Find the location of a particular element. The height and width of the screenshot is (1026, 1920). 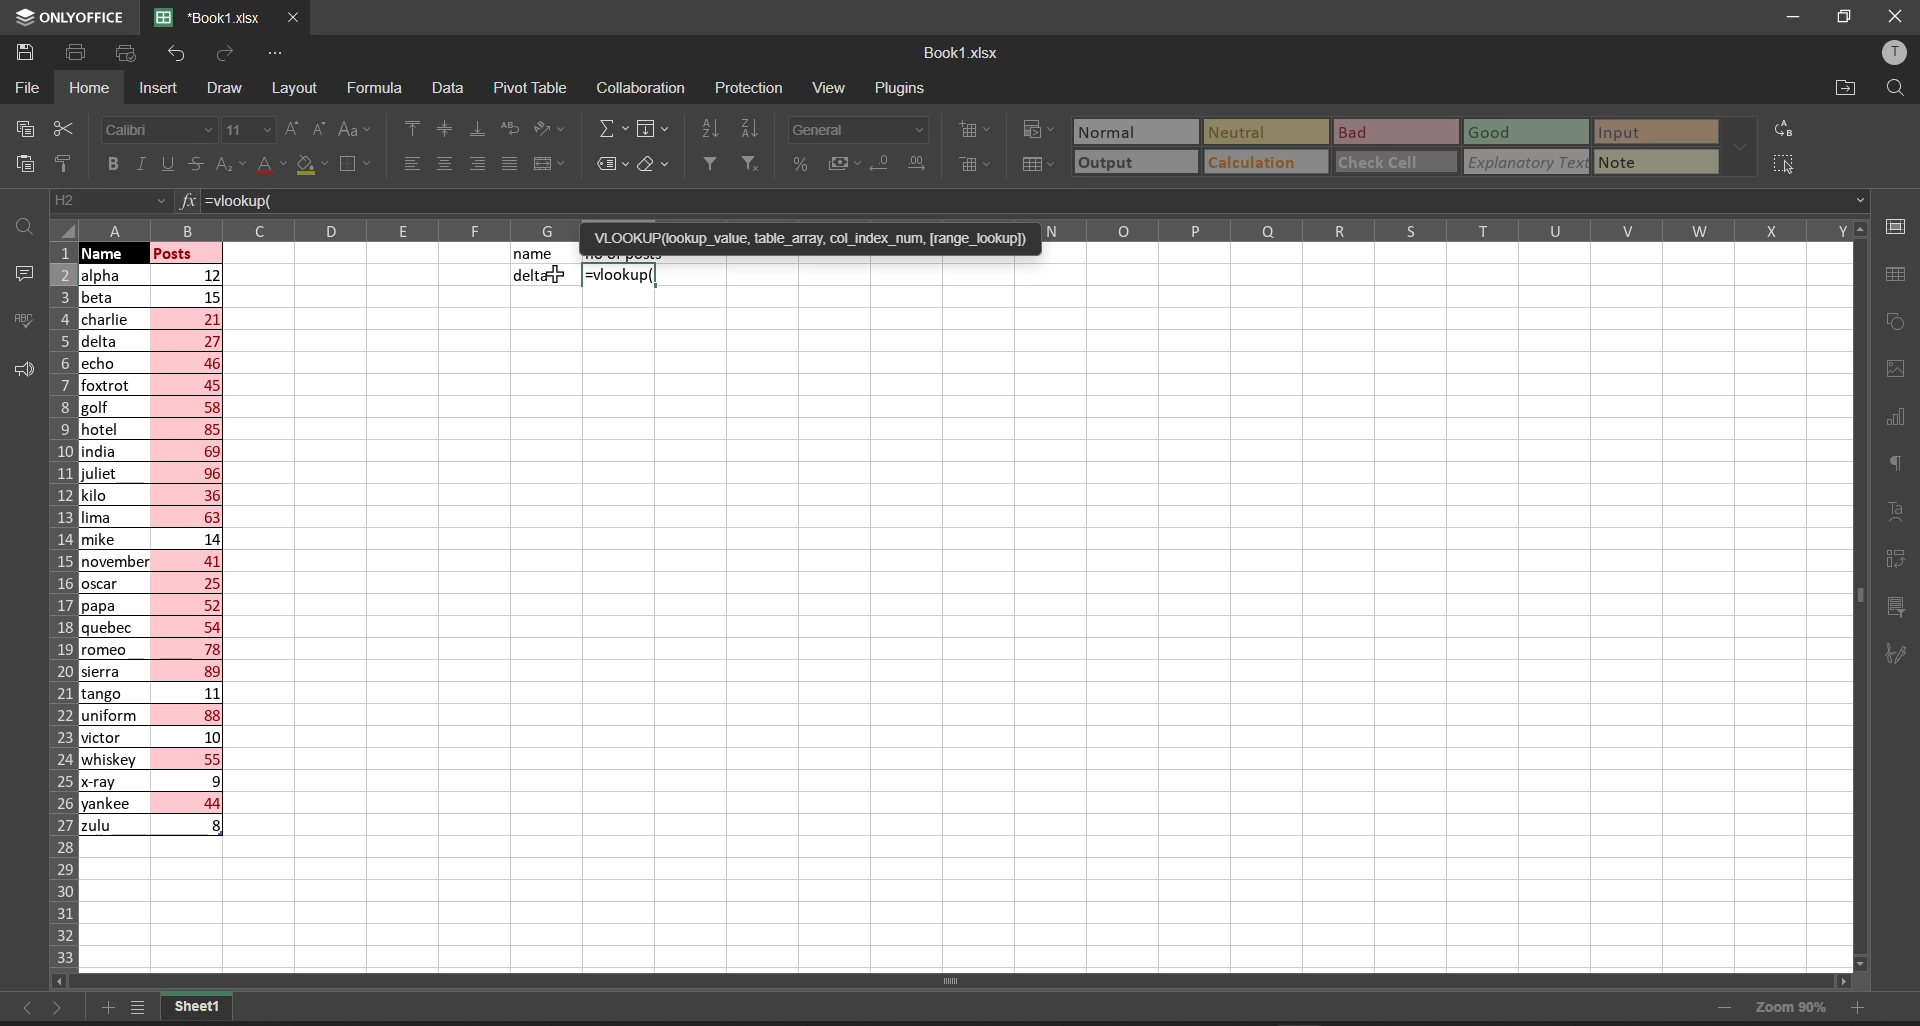

bold is located at coordinates (112, 164).